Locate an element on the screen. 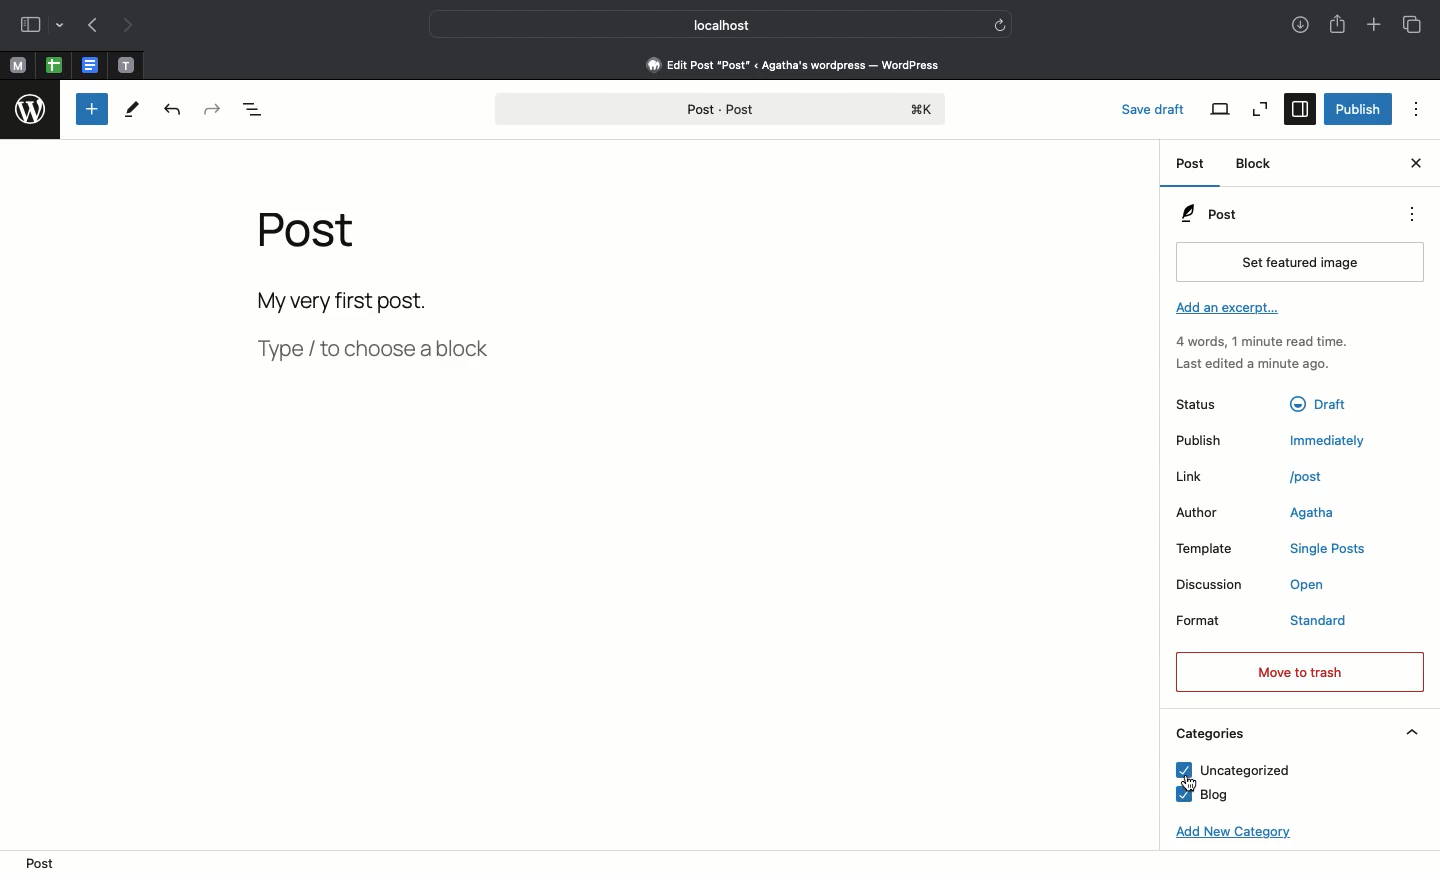 The width and height of the screenshot is (1440, 874). Sidebar is located at coordinates (1298, 110).